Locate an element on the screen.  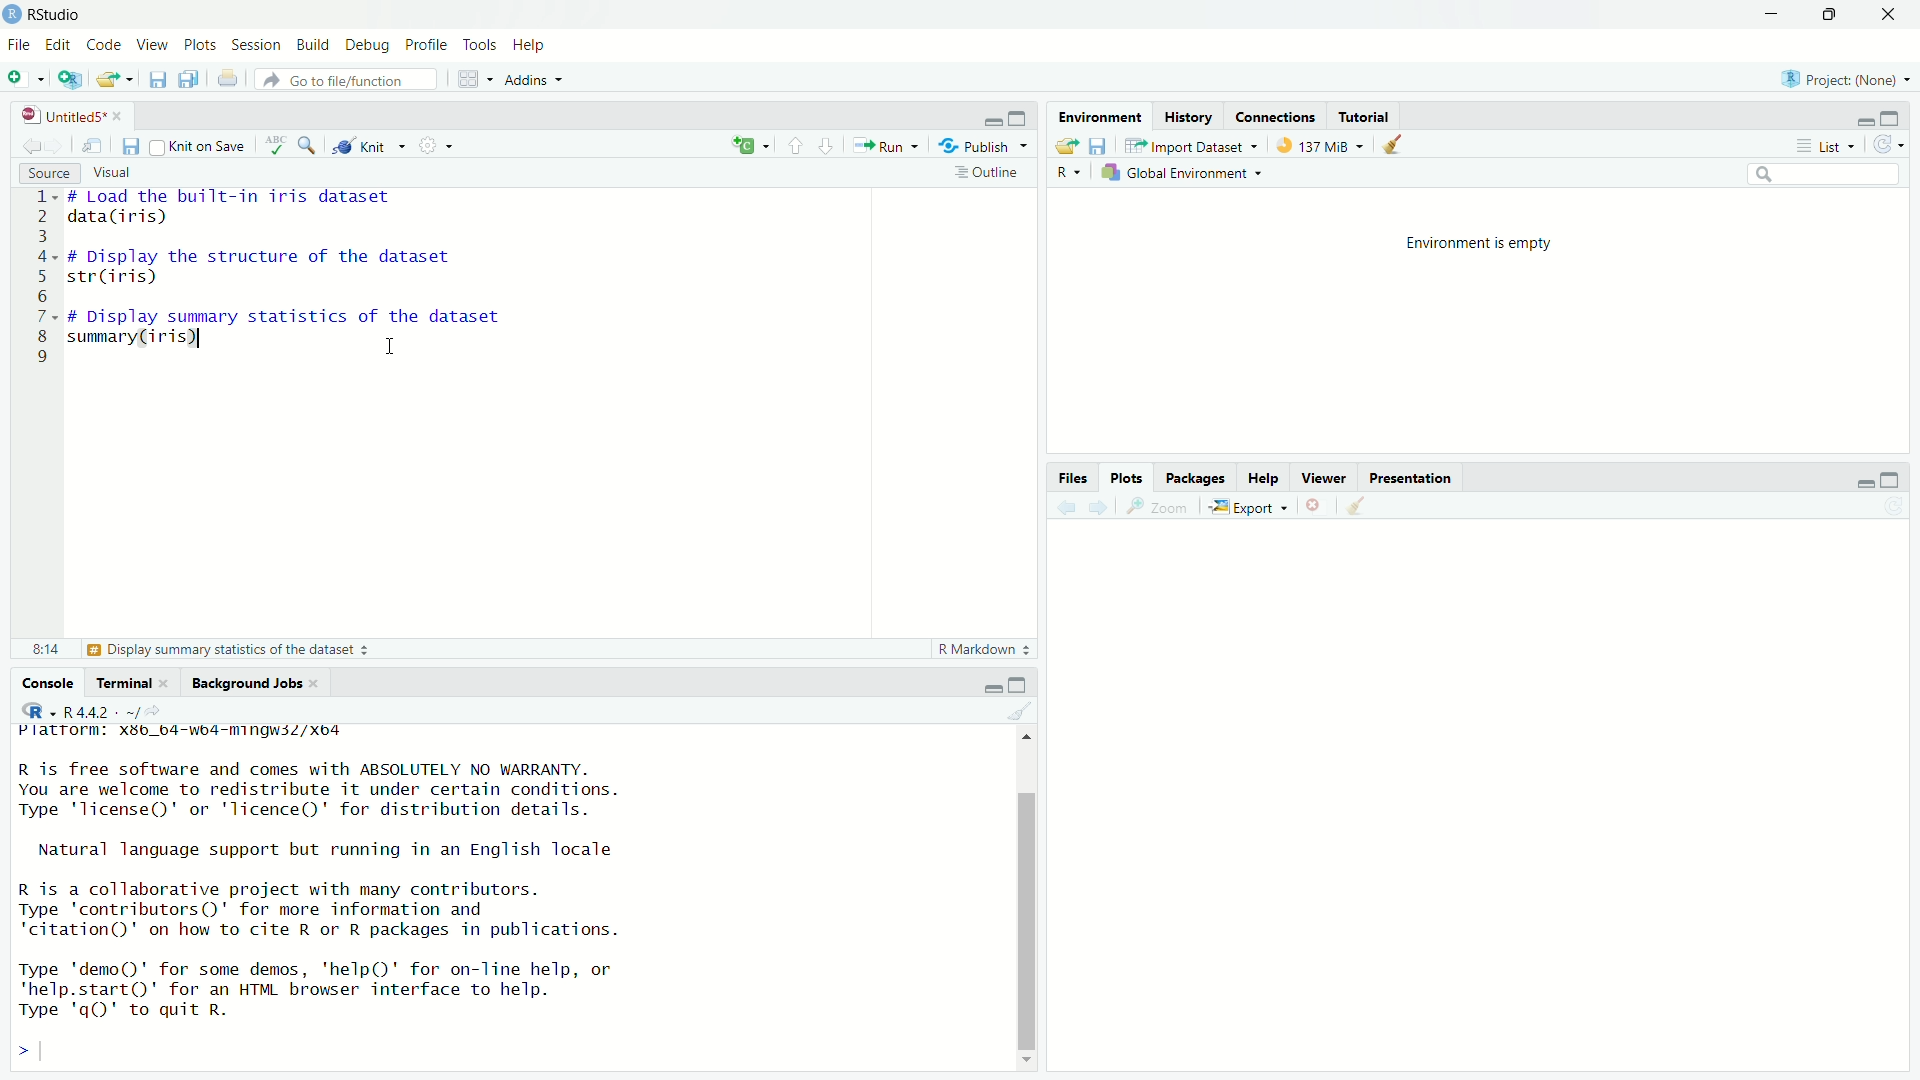
Build is located at coordinates (313, 44).